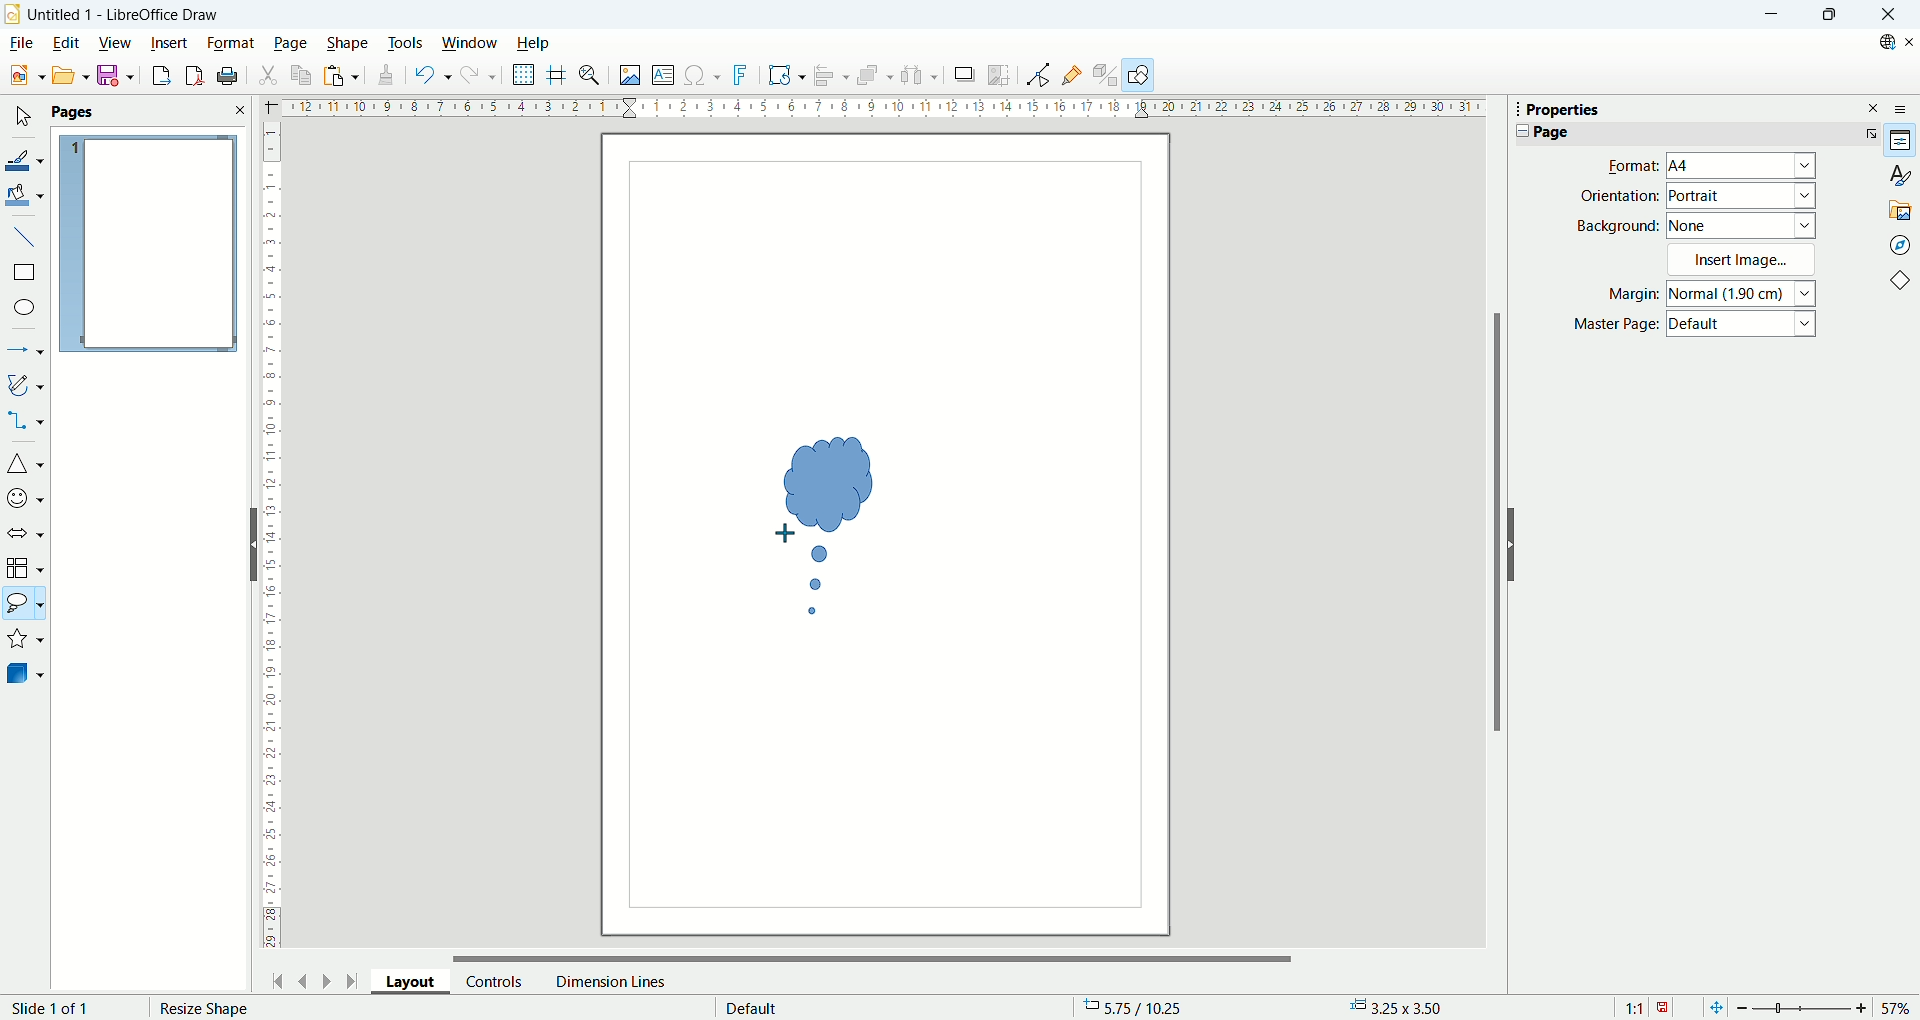 Image resolution: width=1920 pixels, height=1020 pixels. I want to click on Margin, so click(1627, 296).